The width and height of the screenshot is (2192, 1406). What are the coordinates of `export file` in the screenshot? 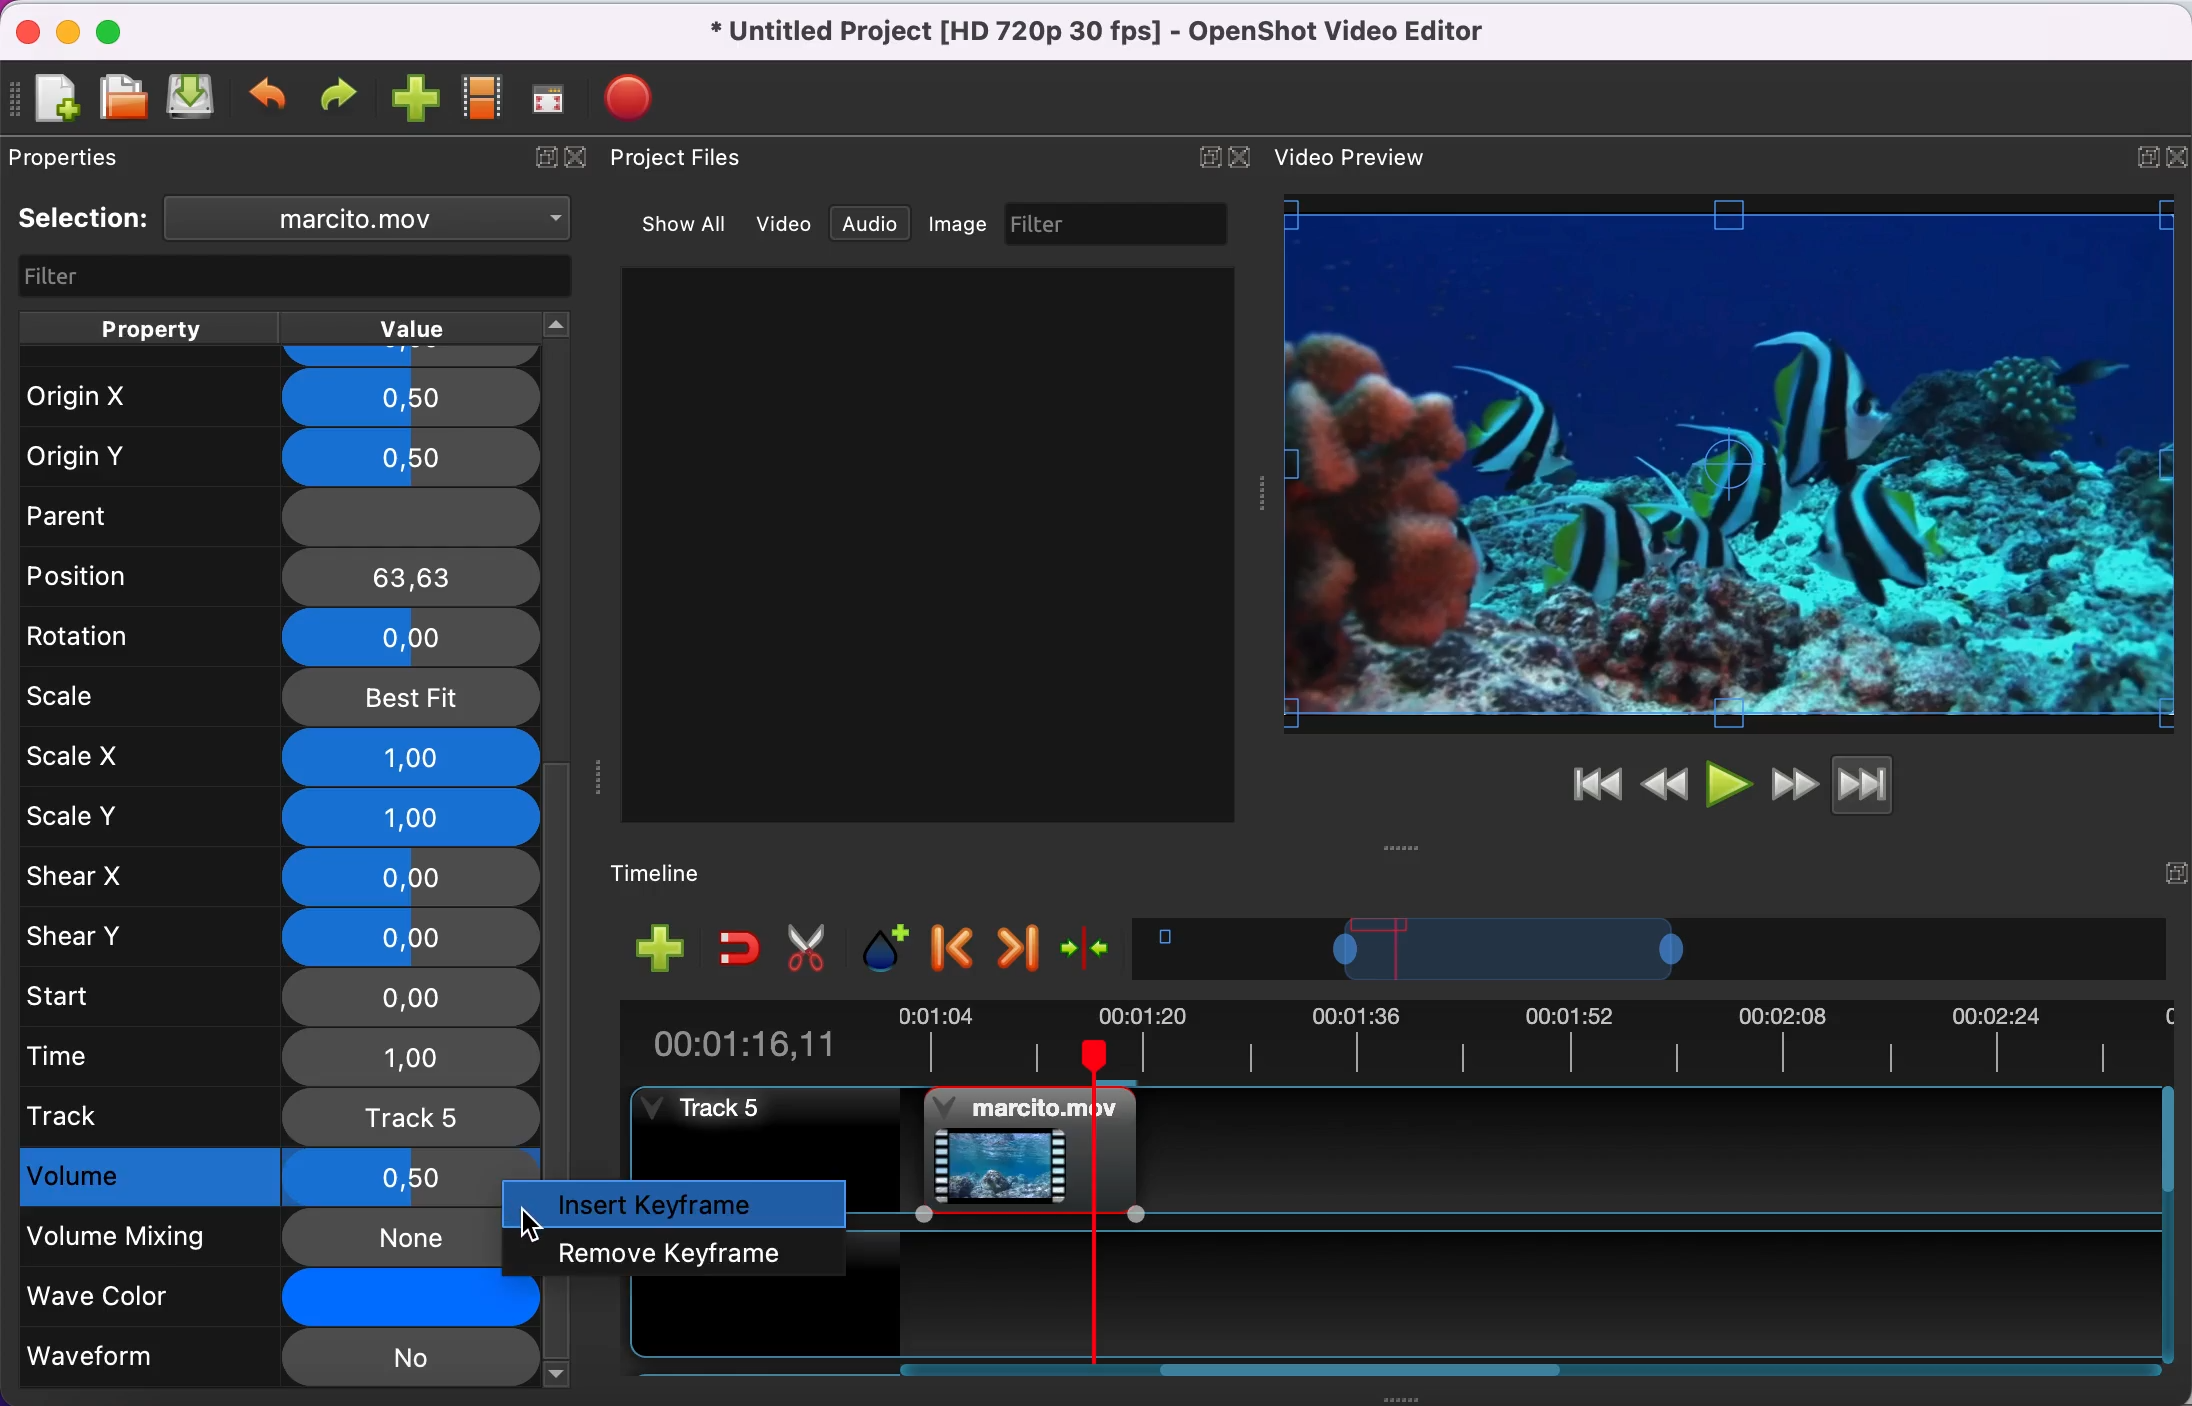 It's located at (634, 92).